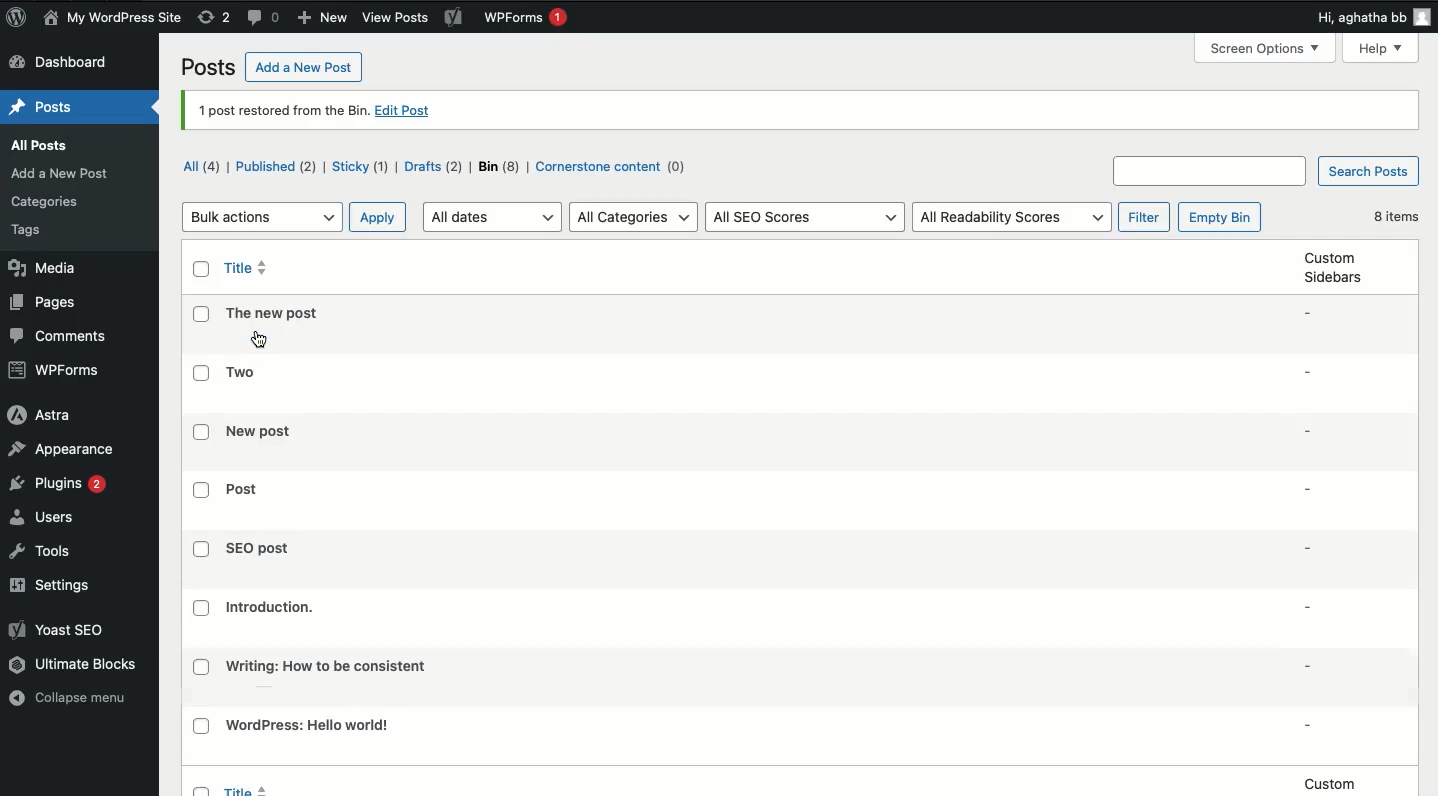 This screenshot has width=1438, height=796. What do you see at coordinates (19, 19) in the screenshot?
I see `Logo` at bounding box center [19, 19].